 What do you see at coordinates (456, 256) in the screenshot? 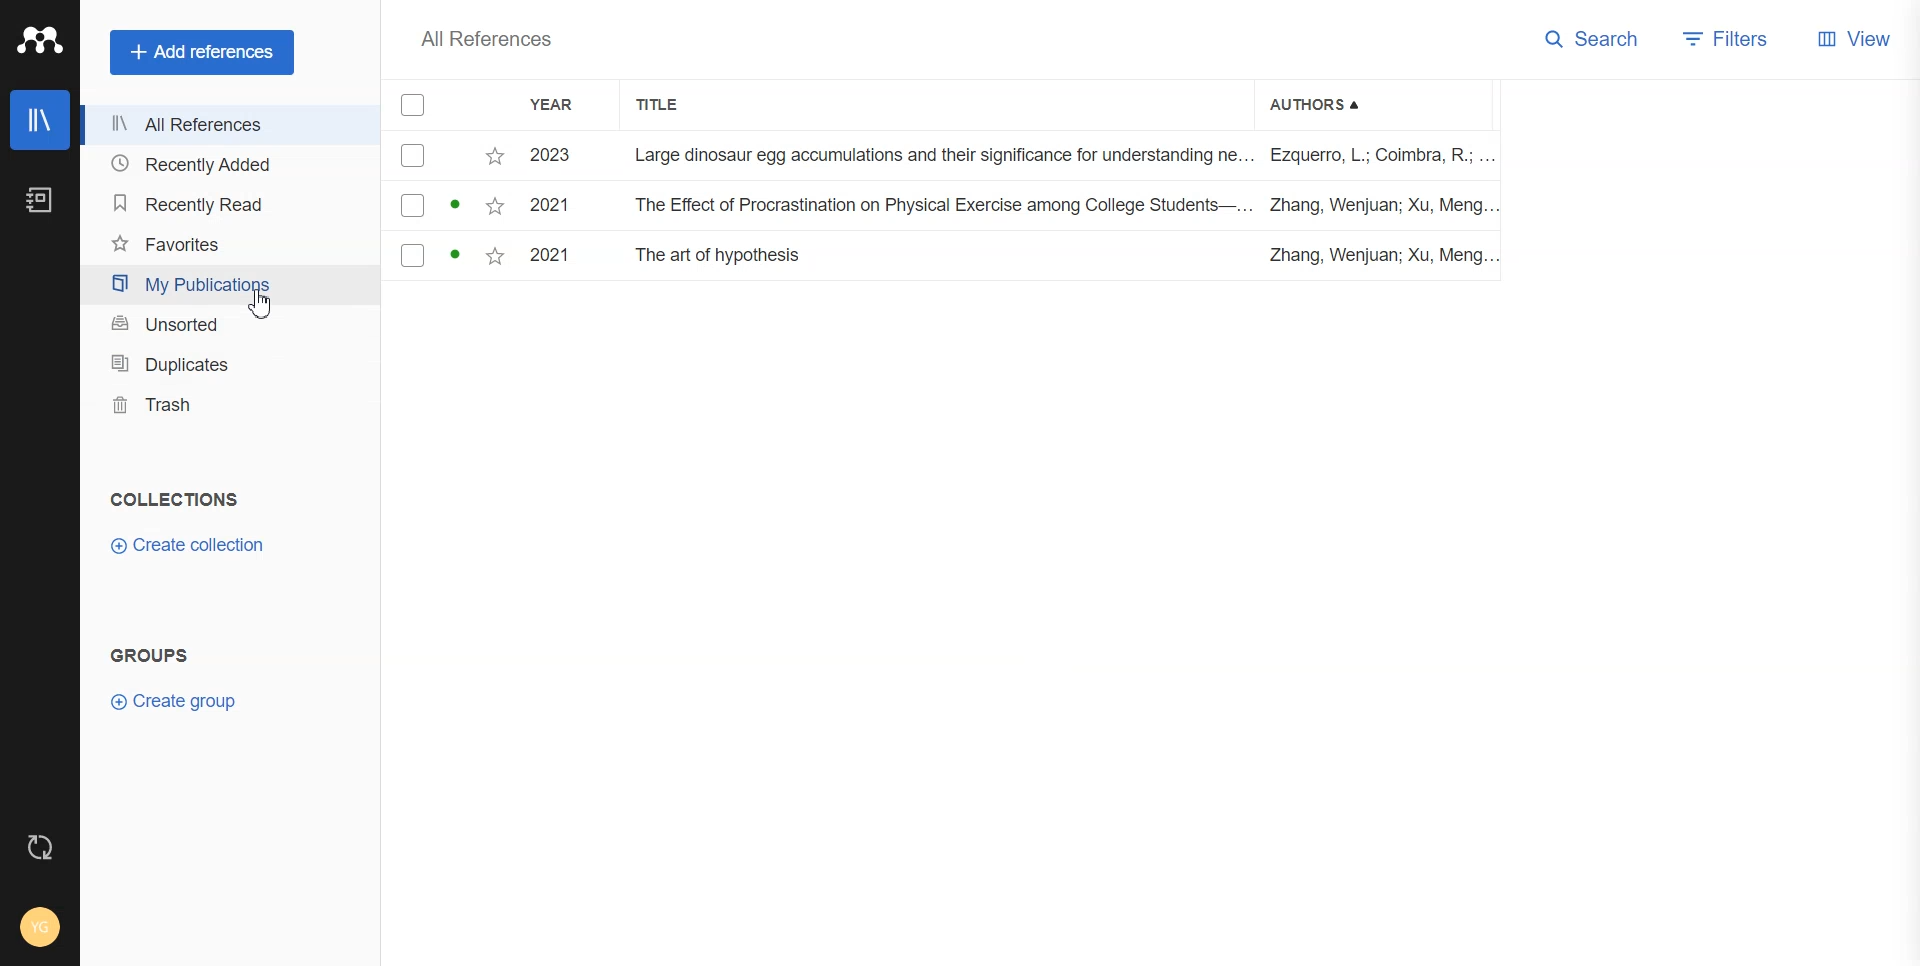
I see `Active dot` at bounding box center [456, 256].